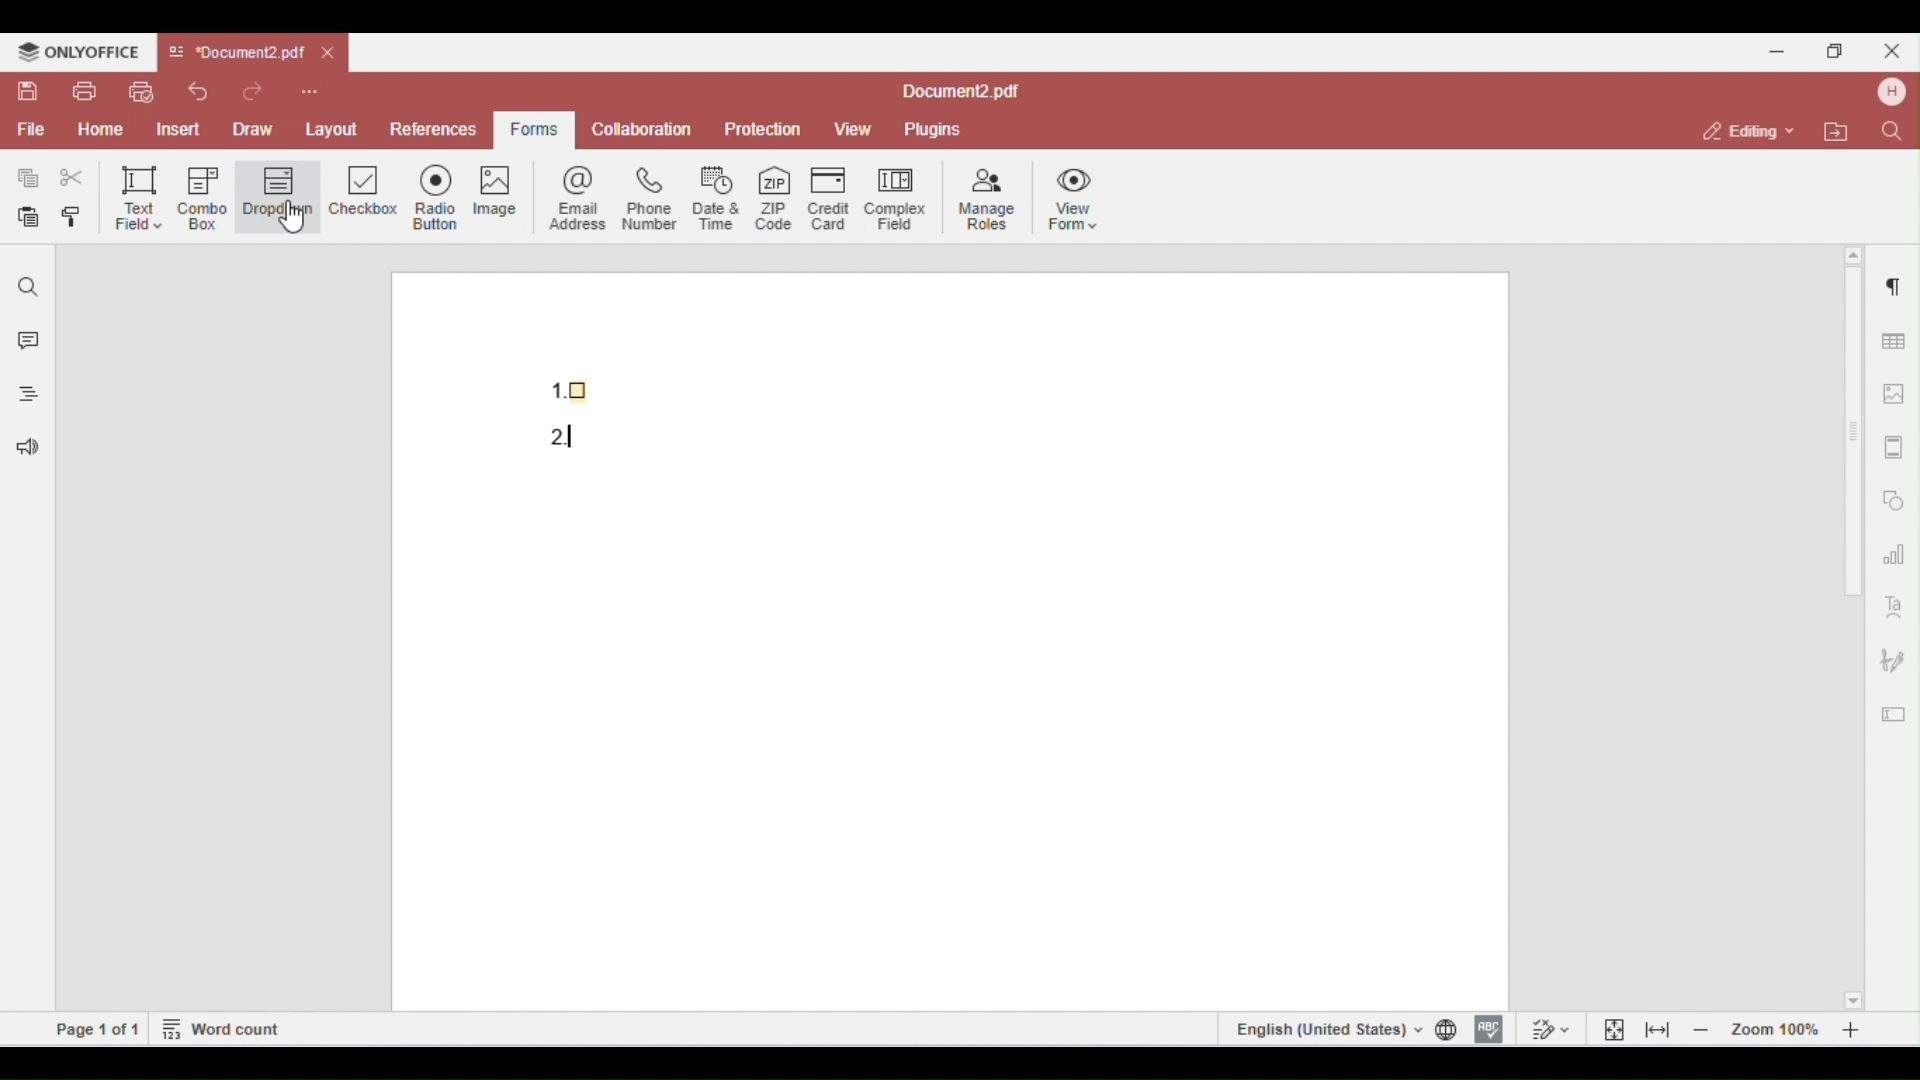 This screenshot has width=1920, height=1080. I want to click on editing, so click(1750, 130).